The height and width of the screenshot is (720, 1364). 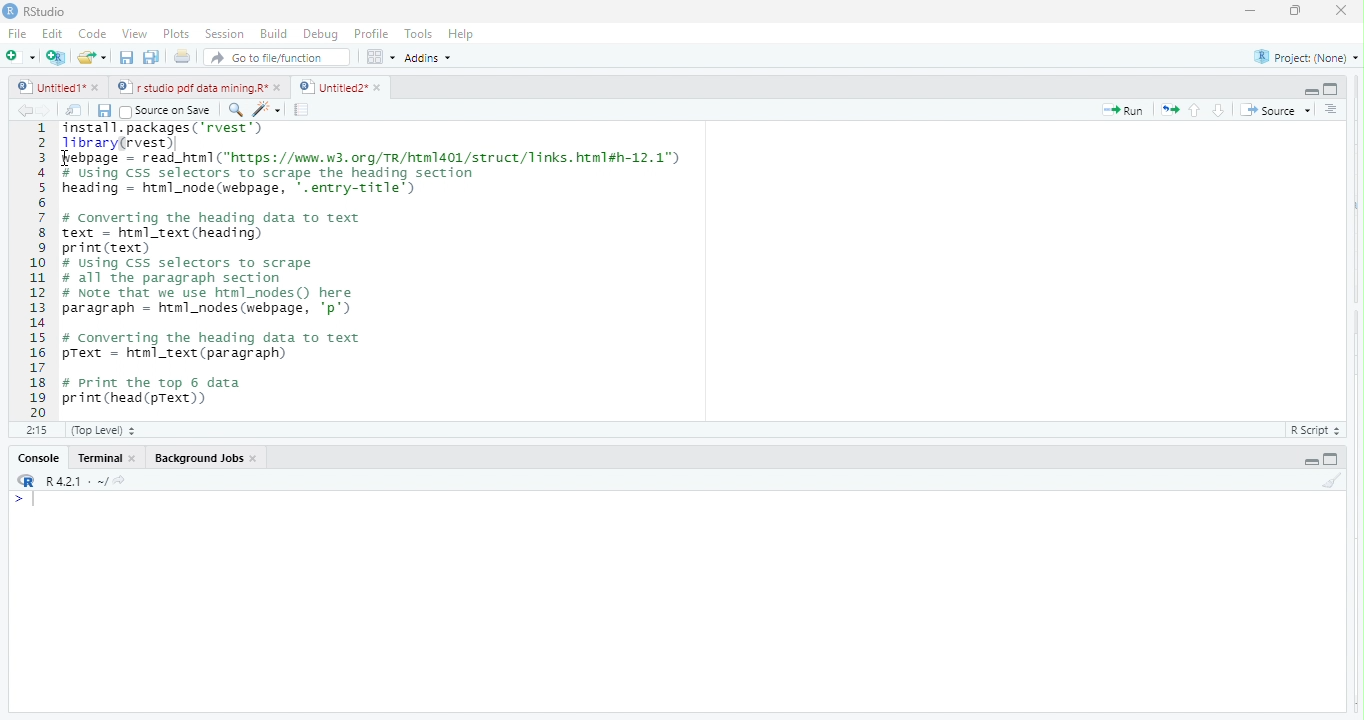 I want to click on go forward to the next source location, so click(x=48, y=112).